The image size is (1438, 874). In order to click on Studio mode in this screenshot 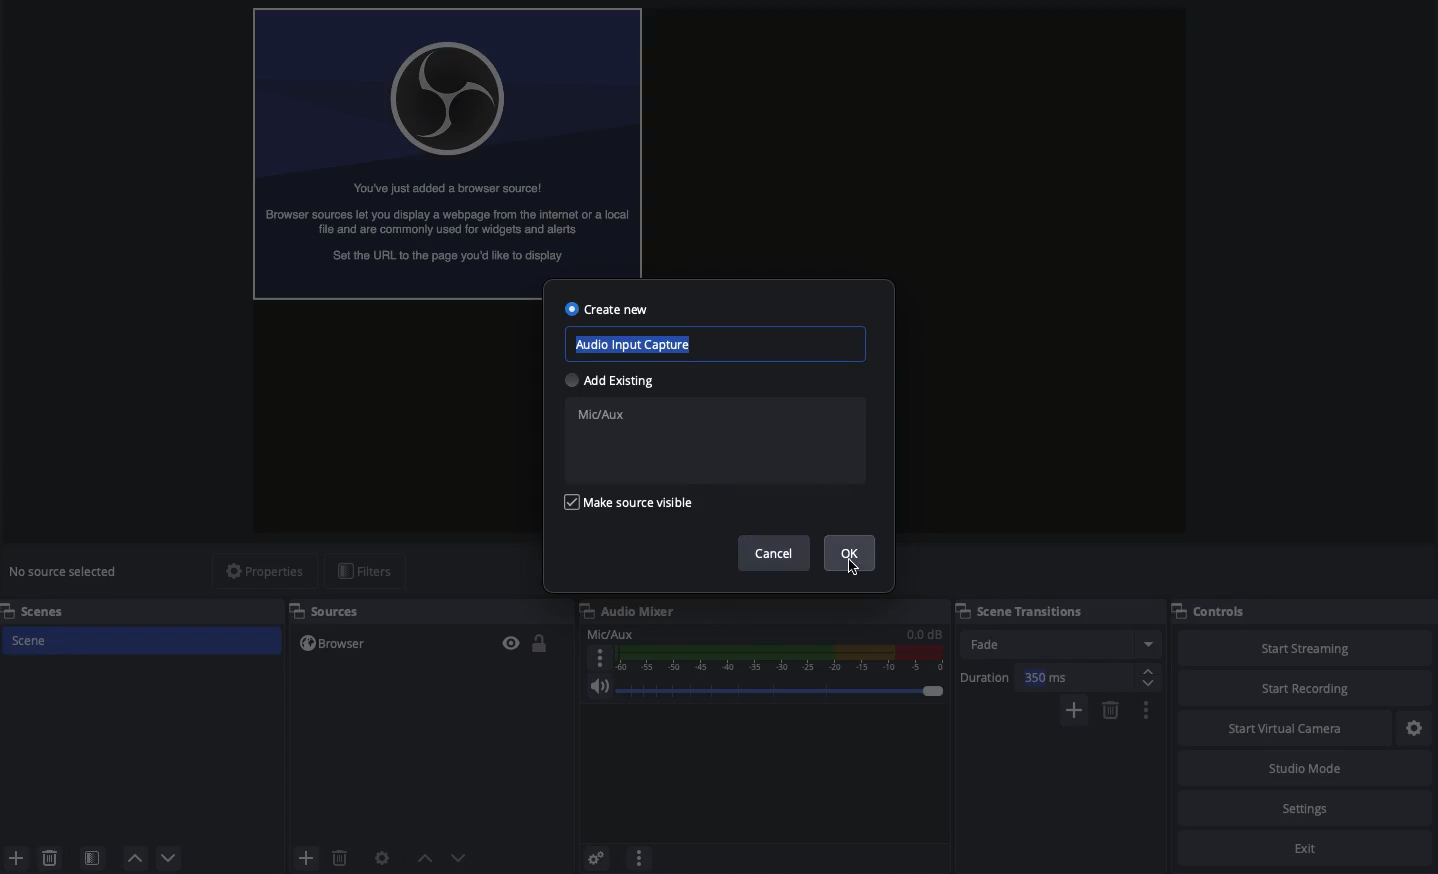, I will do `click(1305, 771)`.